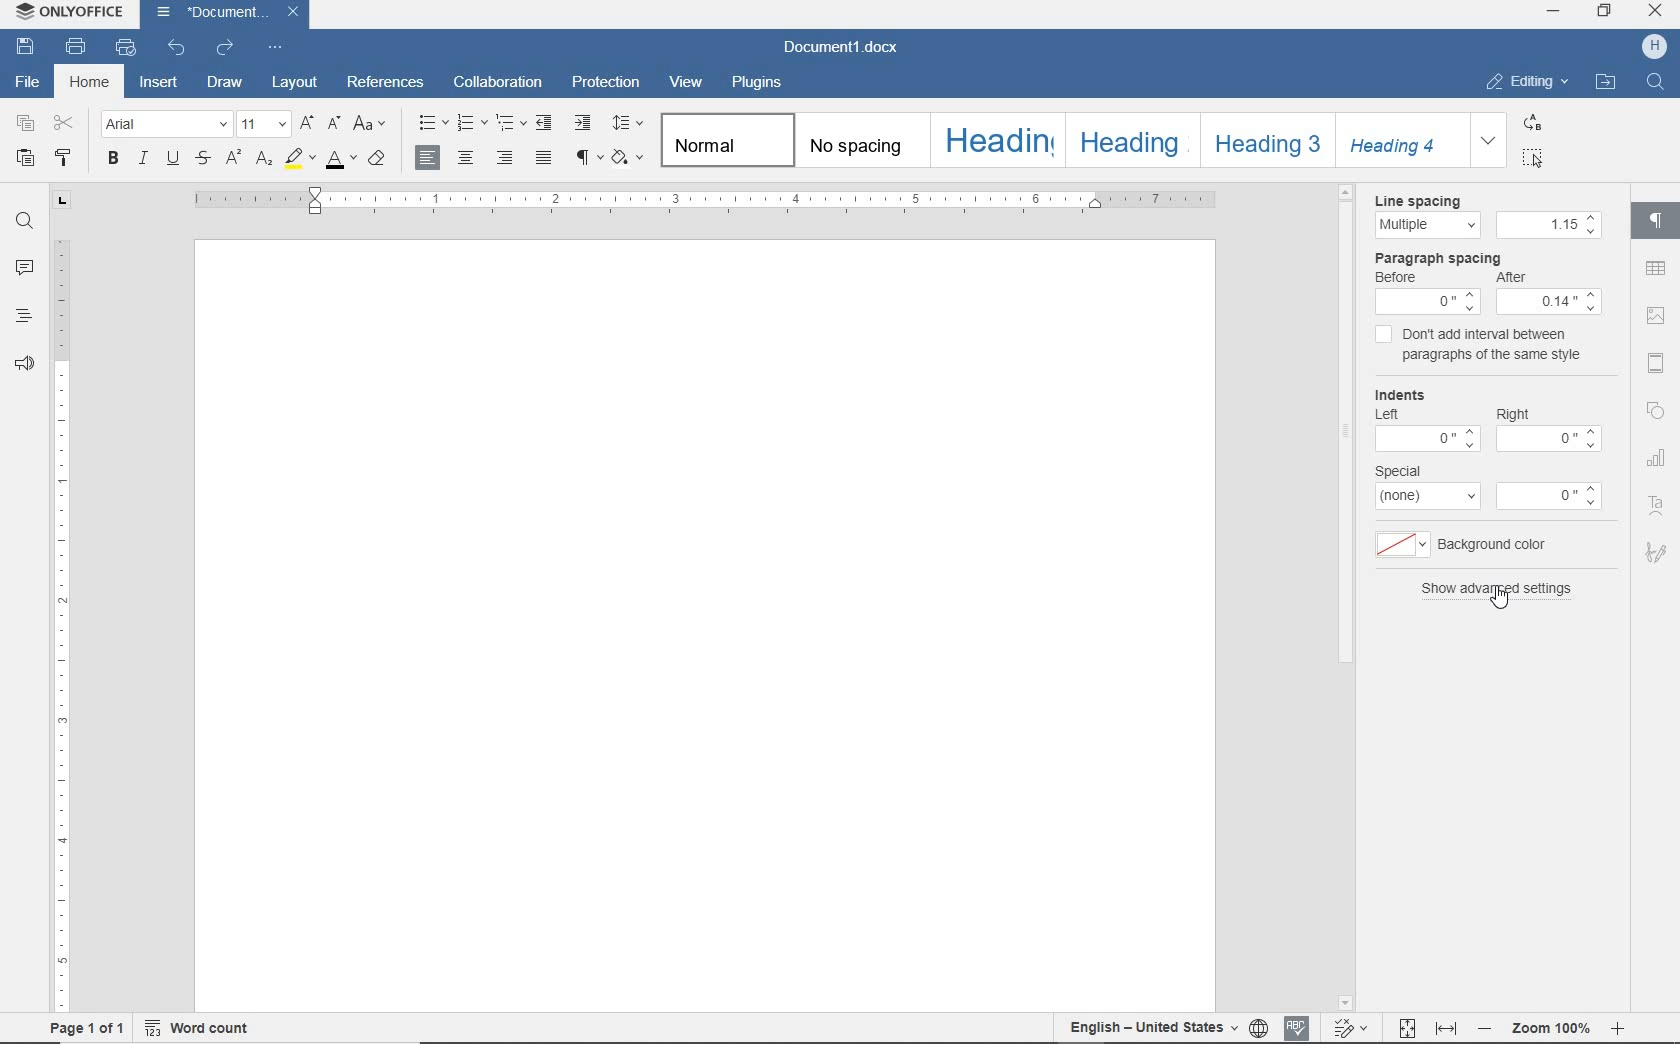  I want to click on paragraph settings, so click(1661, 223).